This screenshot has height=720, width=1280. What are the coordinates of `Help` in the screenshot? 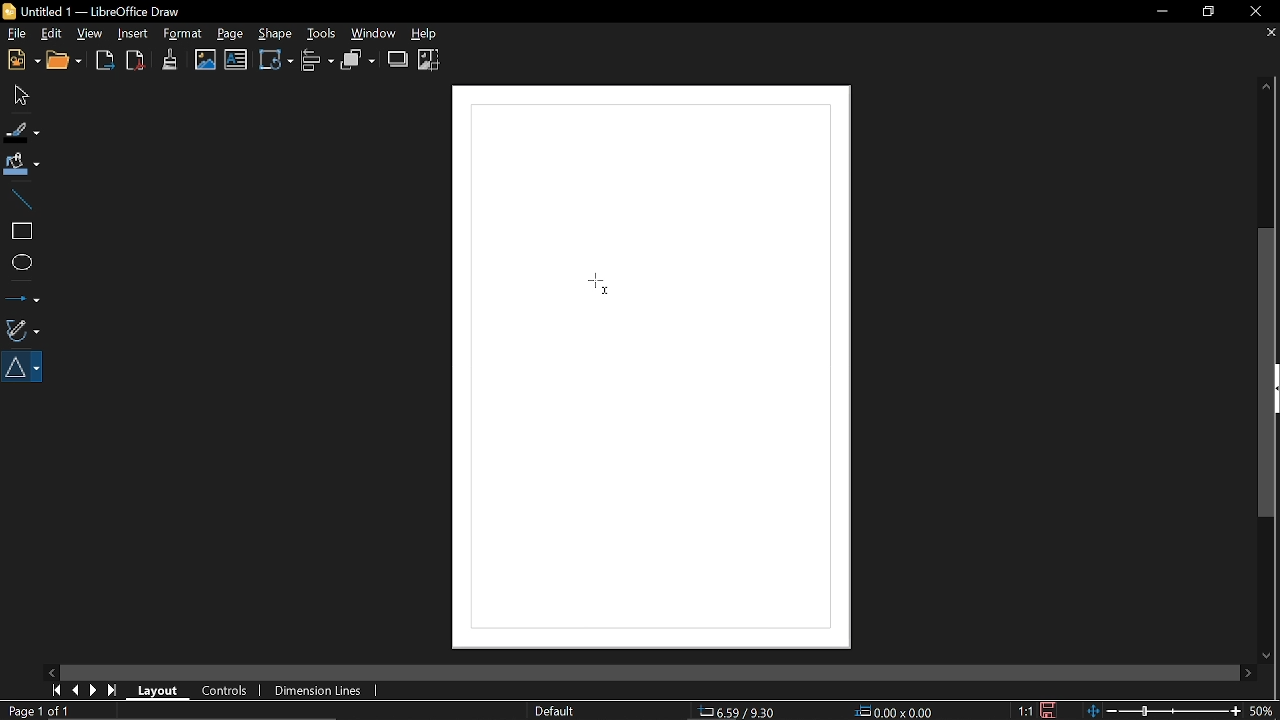 It's located at (433, 33).